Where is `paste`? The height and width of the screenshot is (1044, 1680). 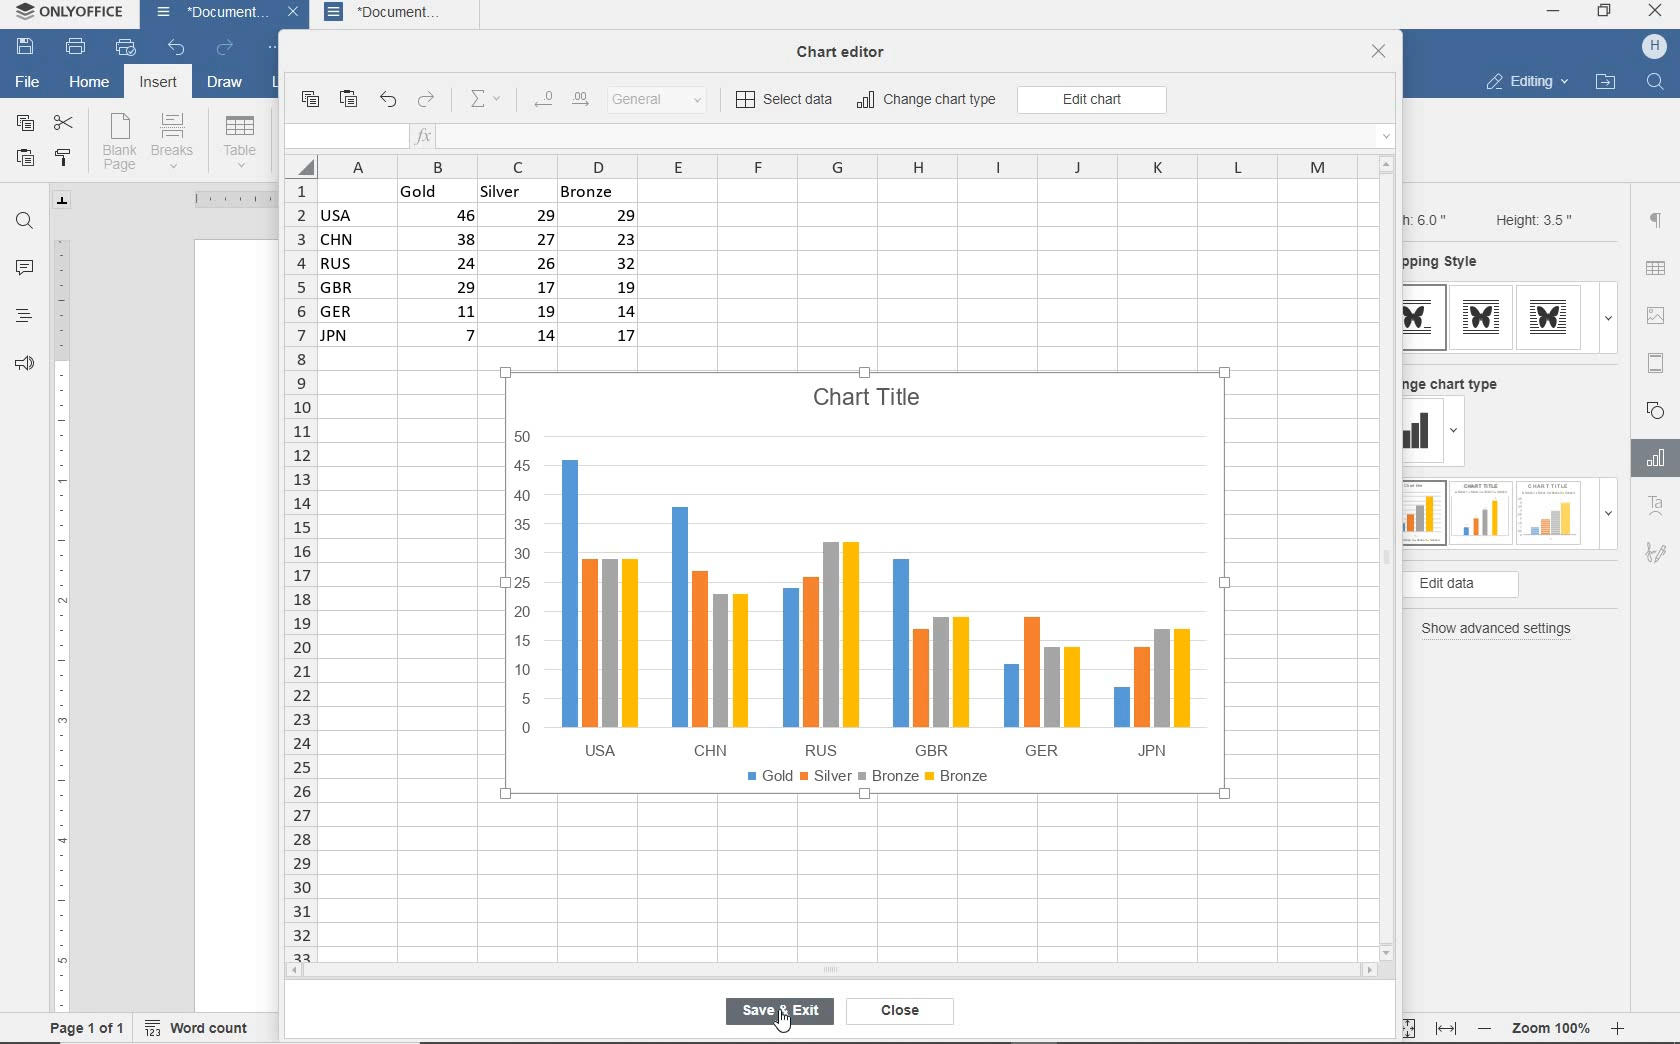 paste is located at coordinates (350, 100).